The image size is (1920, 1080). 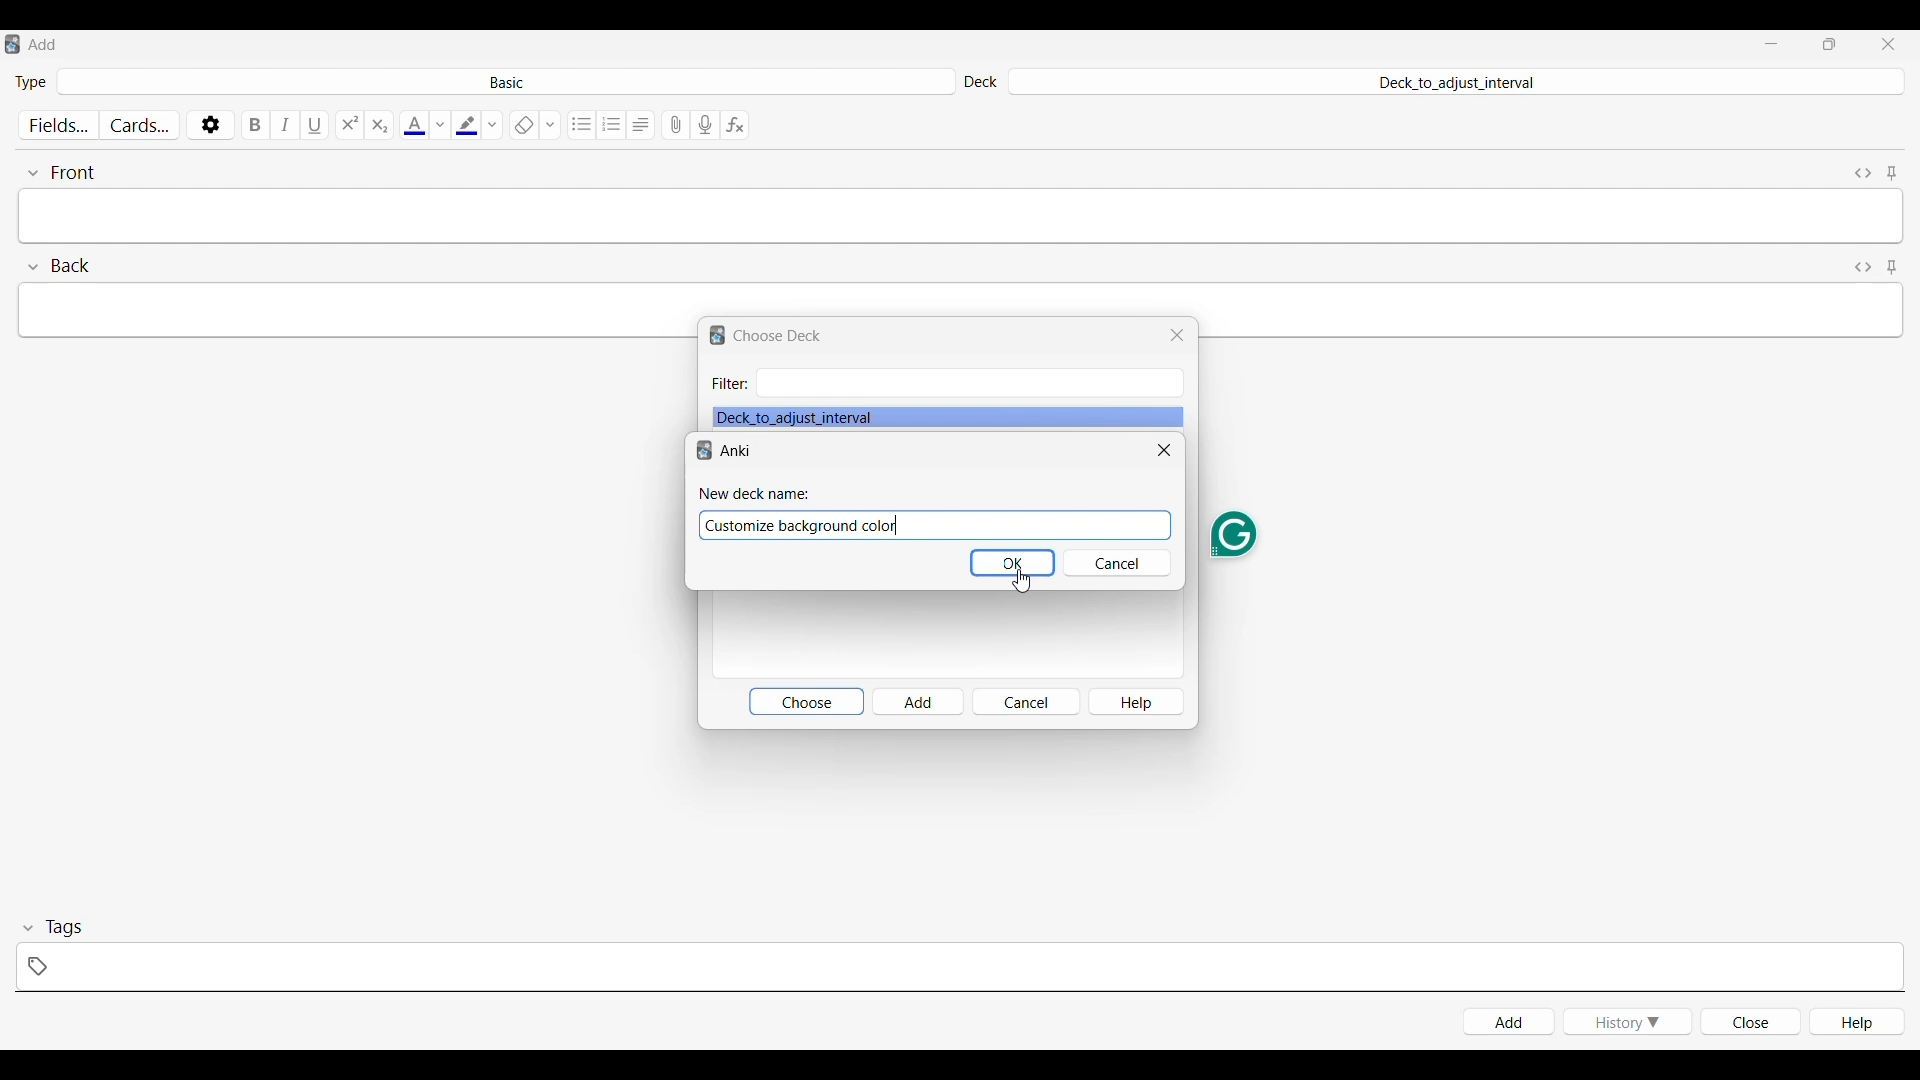 I want to click on Collapse tags, so click(x=53, y=928).